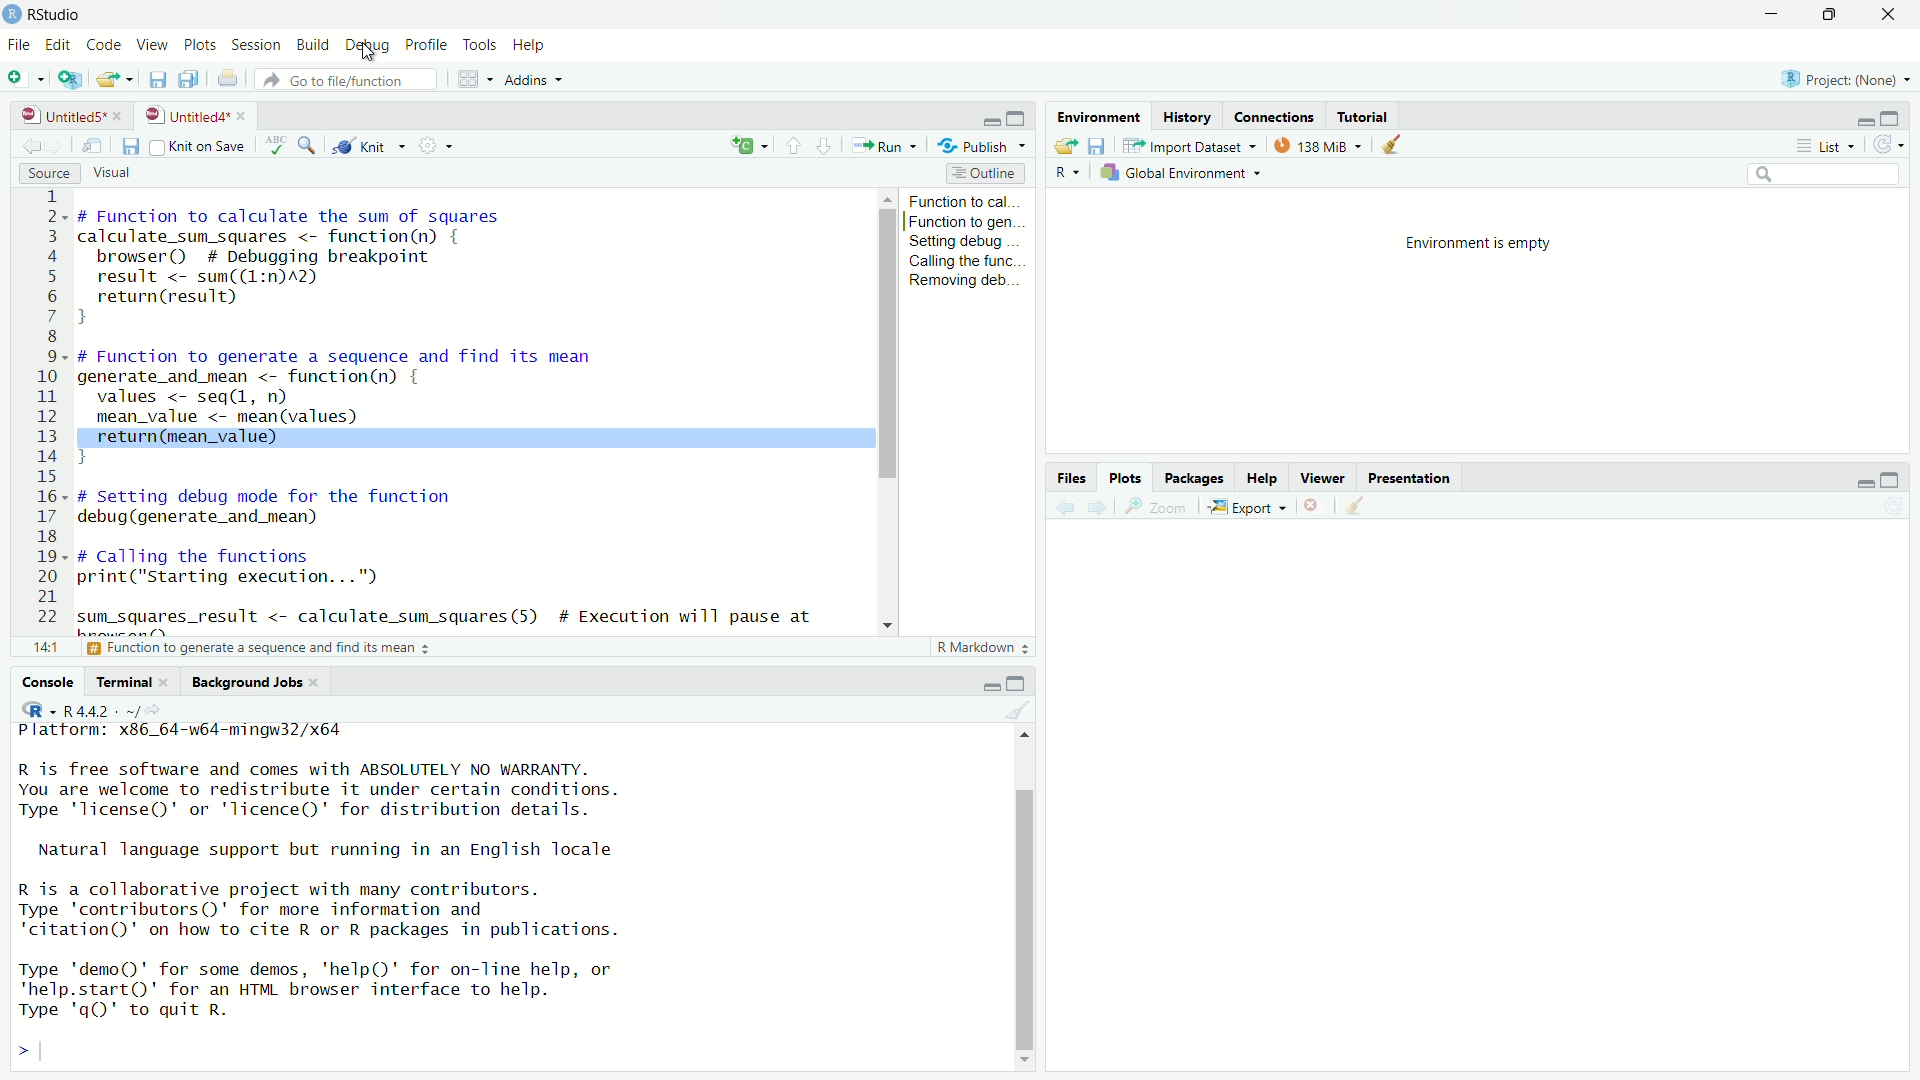  Describe the element at coordinates (321, 683) in the screenshot. I see `close` at that location.